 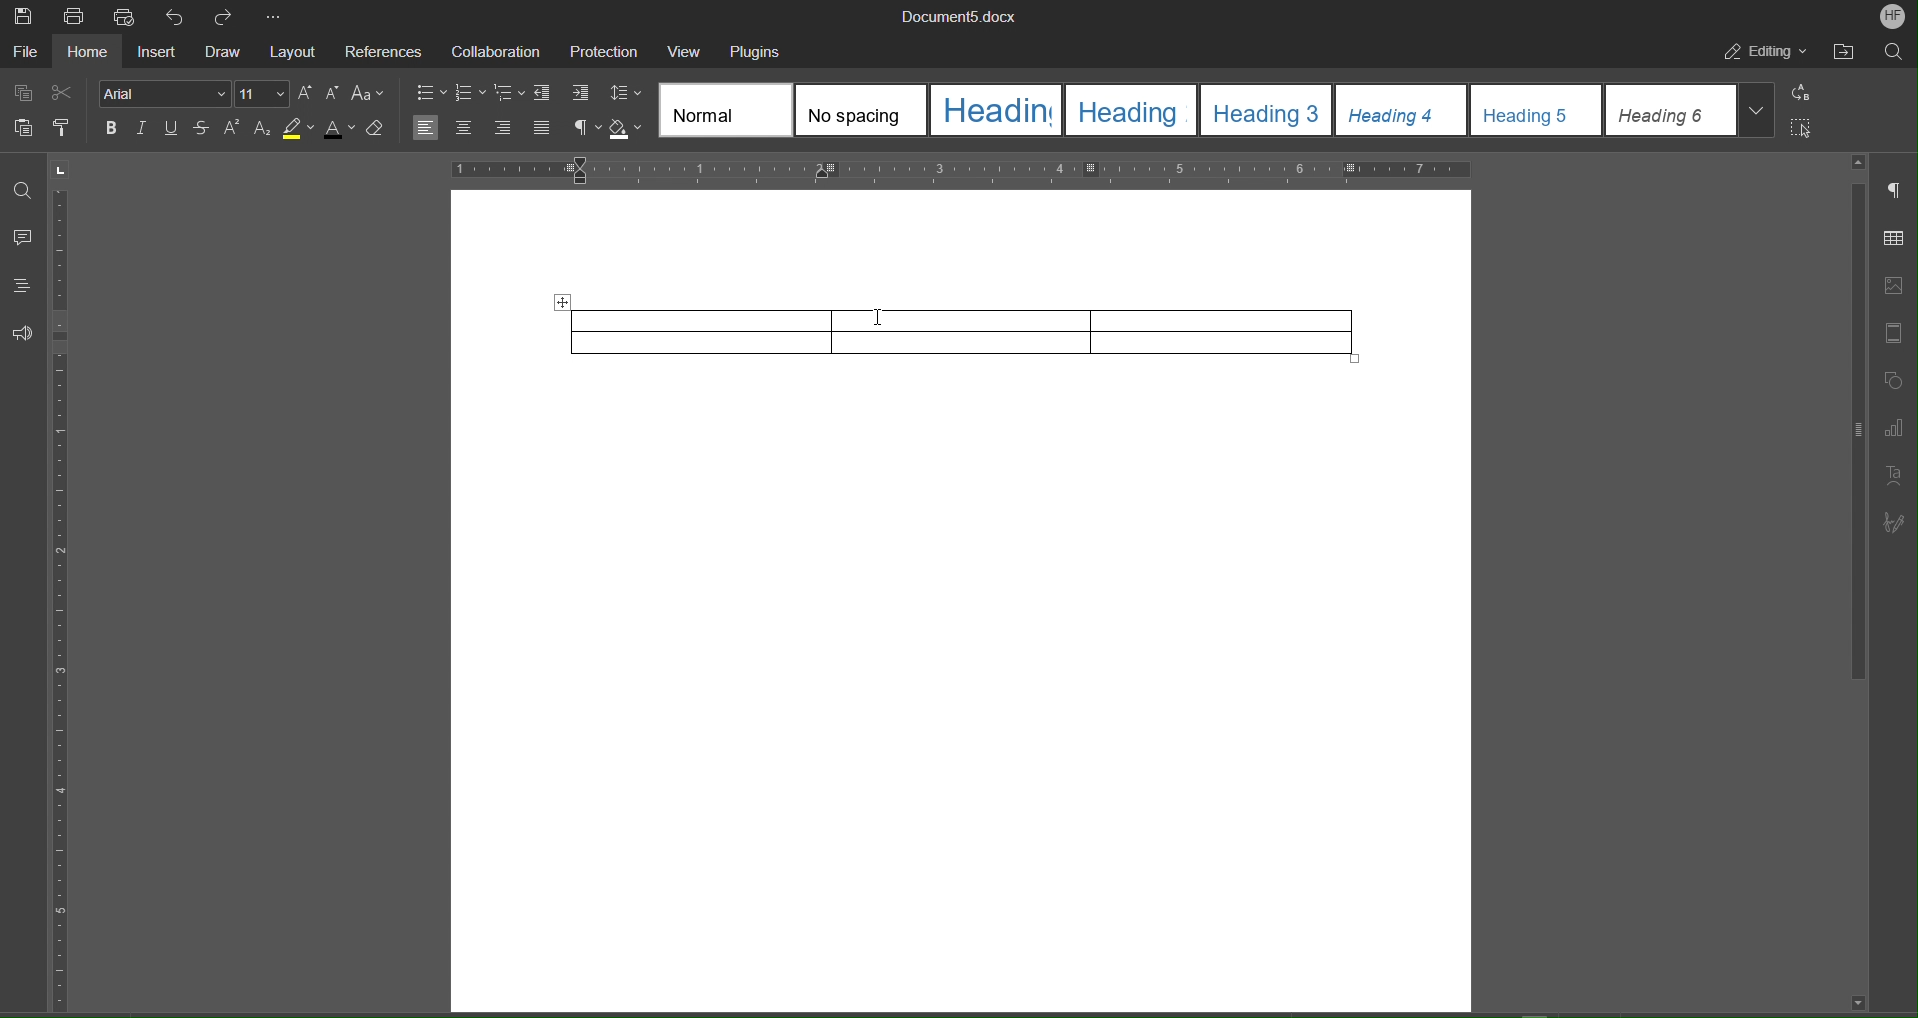 I want to click on Save, so click(x=22, y=16).